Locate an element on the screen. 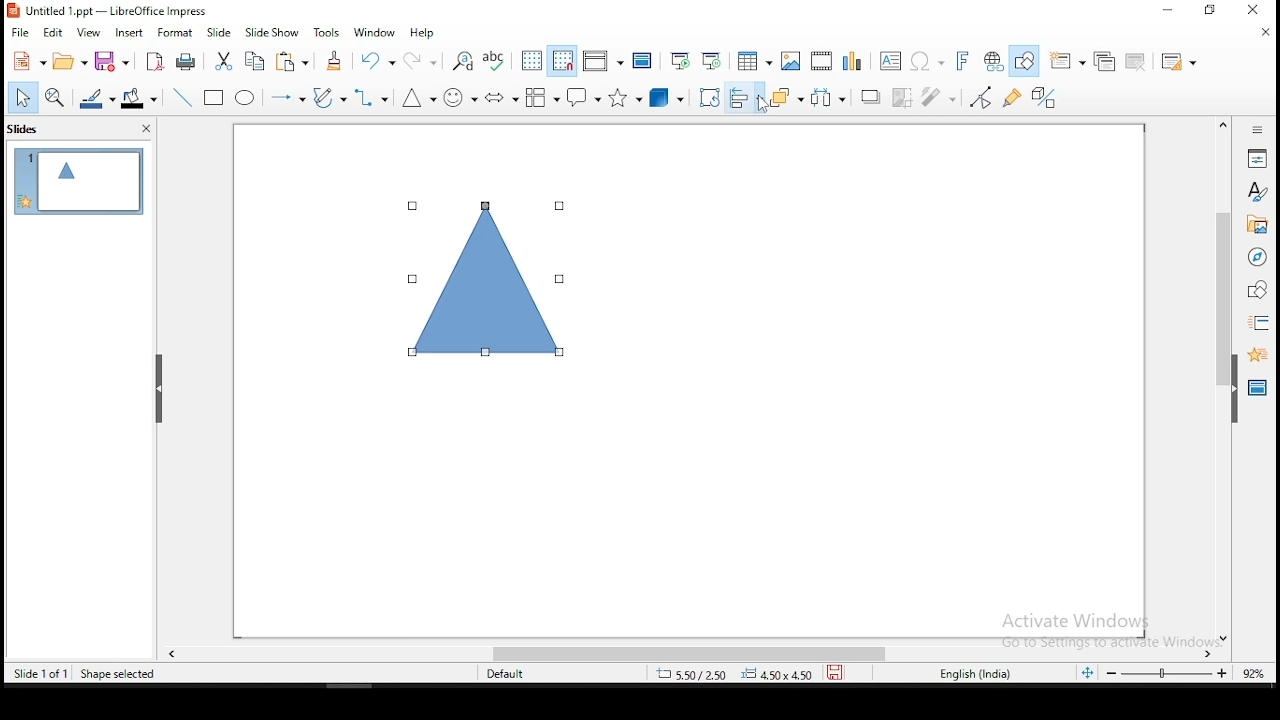  new slide is located at coordinates (1069, 60).